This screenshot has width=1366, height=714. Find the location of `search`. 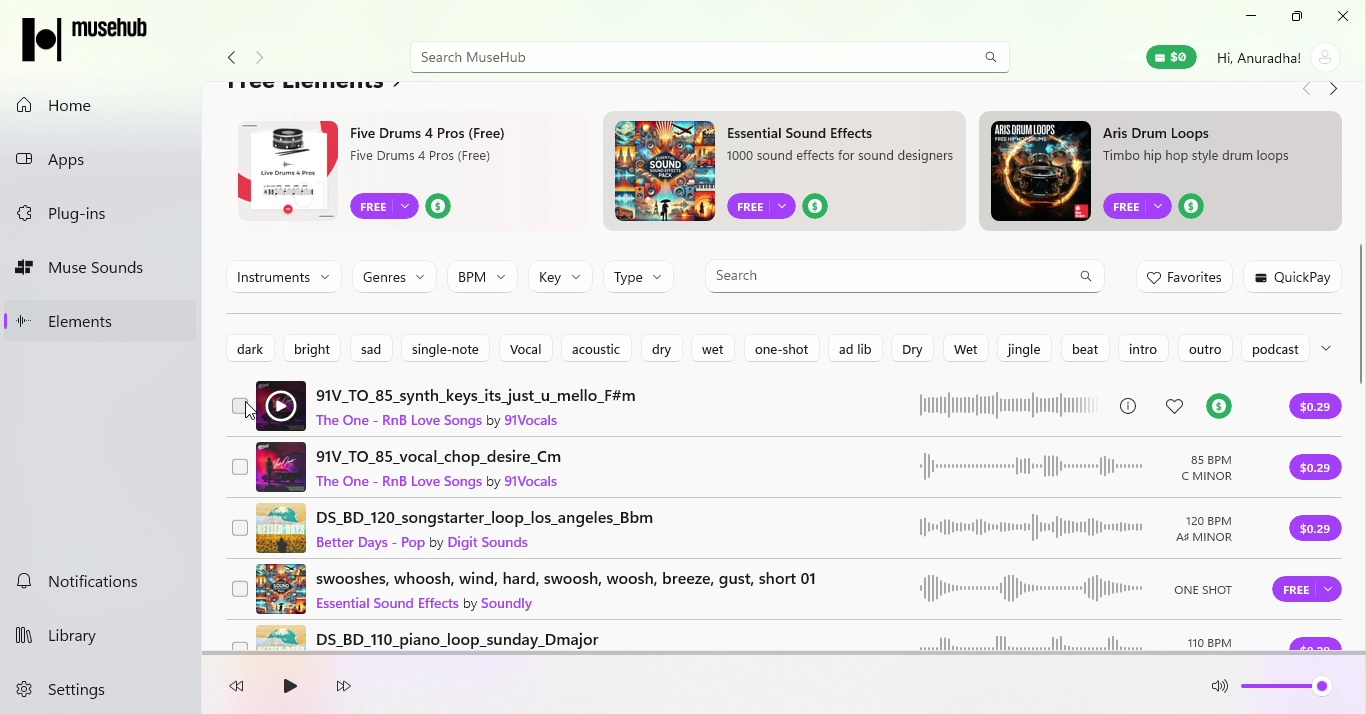

search is located at coordinates (991, 56).